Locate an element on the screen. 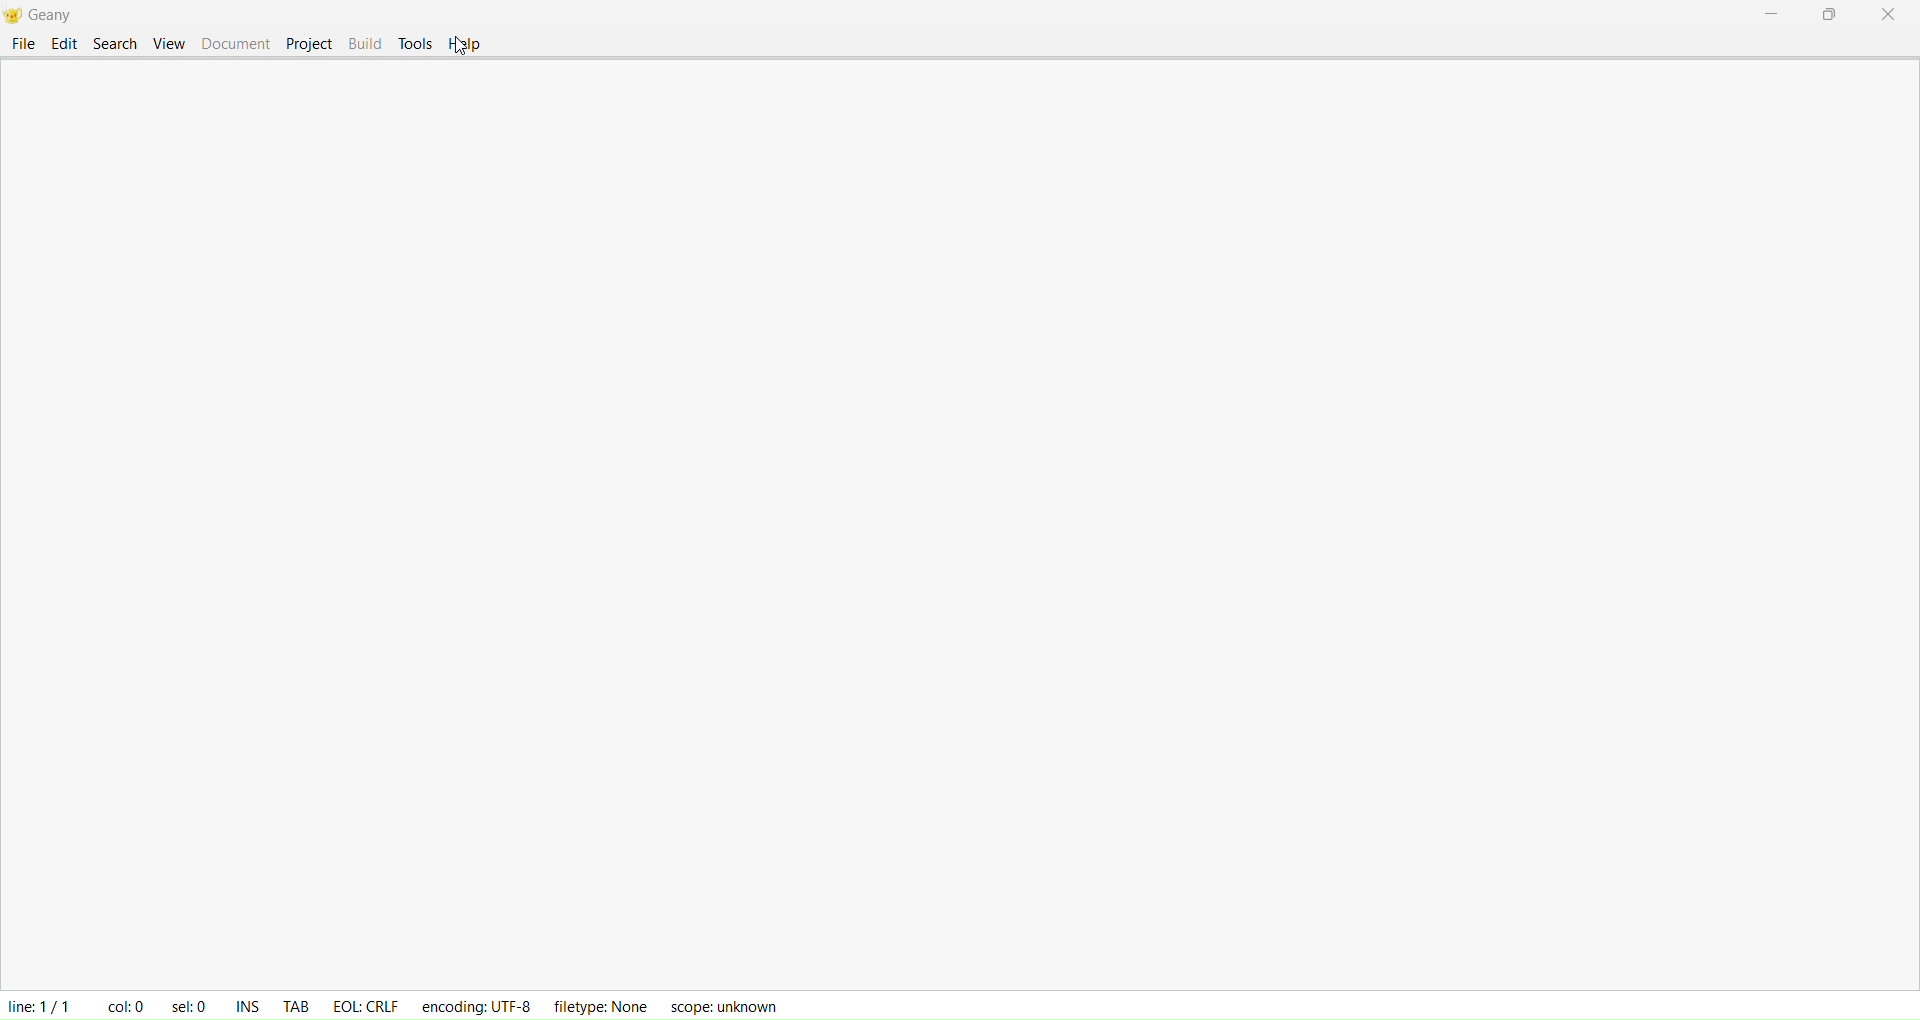  minimize is located at coordinates (1770, 14).